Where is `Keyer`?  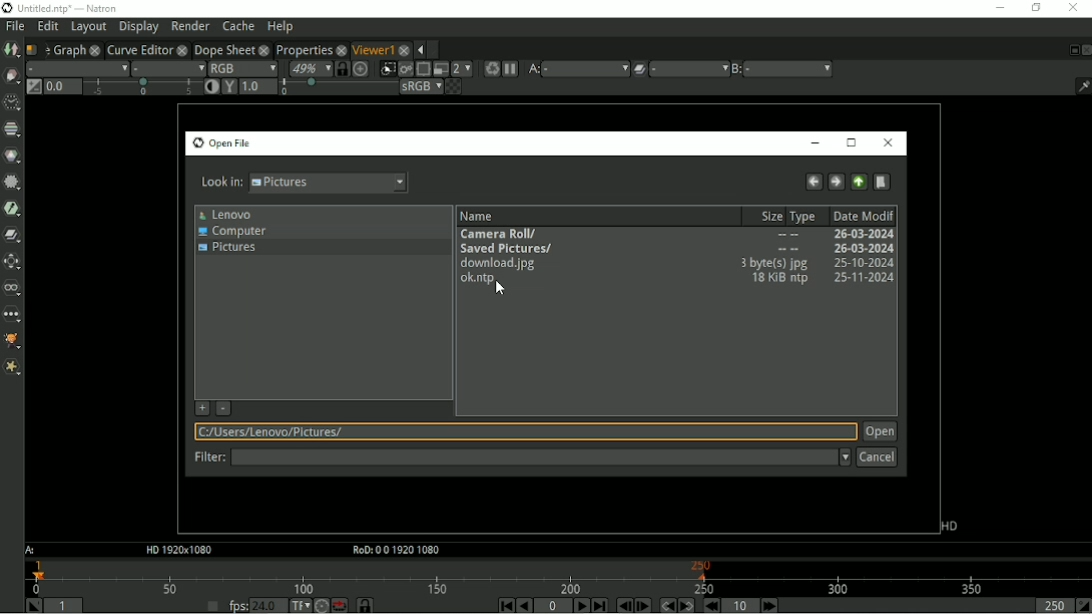
Keyer is located at coordinates (12, 208).